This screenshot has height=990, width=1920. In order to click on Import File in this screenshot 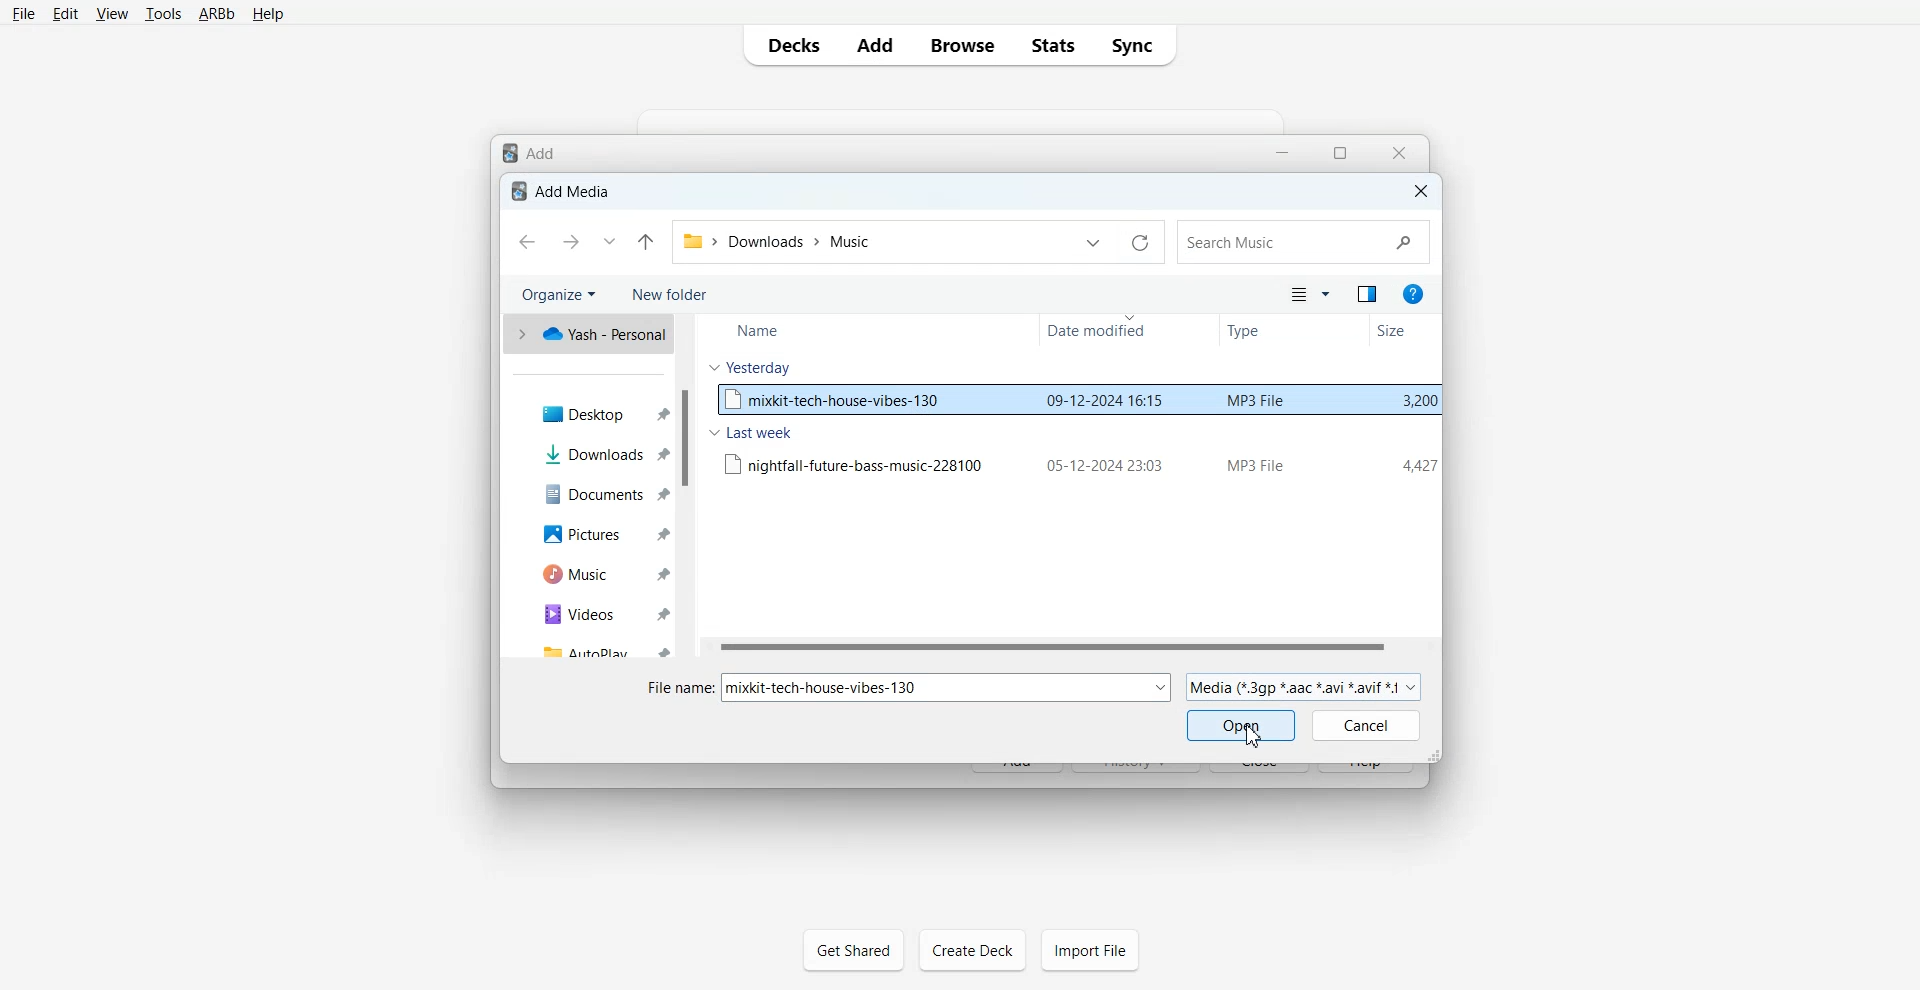, I will do `click(1090, 949)`.